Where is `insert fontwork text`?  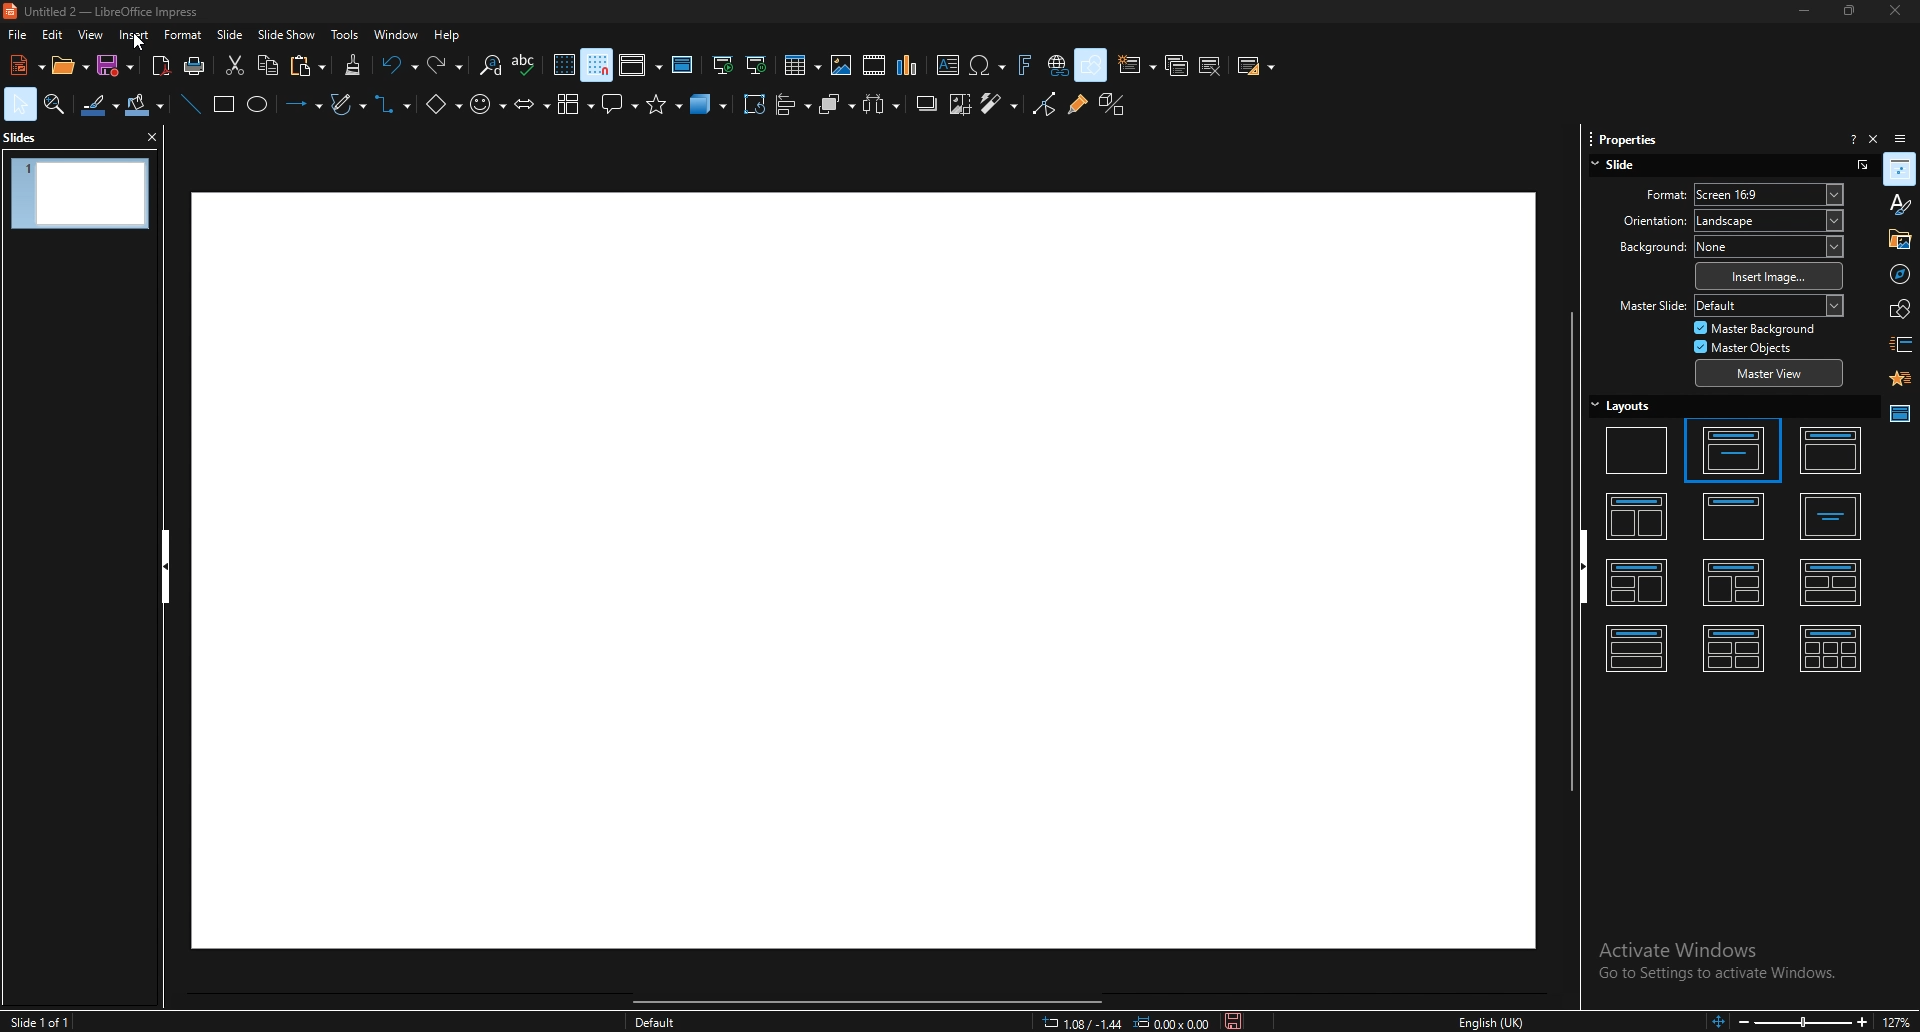
insert fontwork text is located at coordinates (1024, 66).